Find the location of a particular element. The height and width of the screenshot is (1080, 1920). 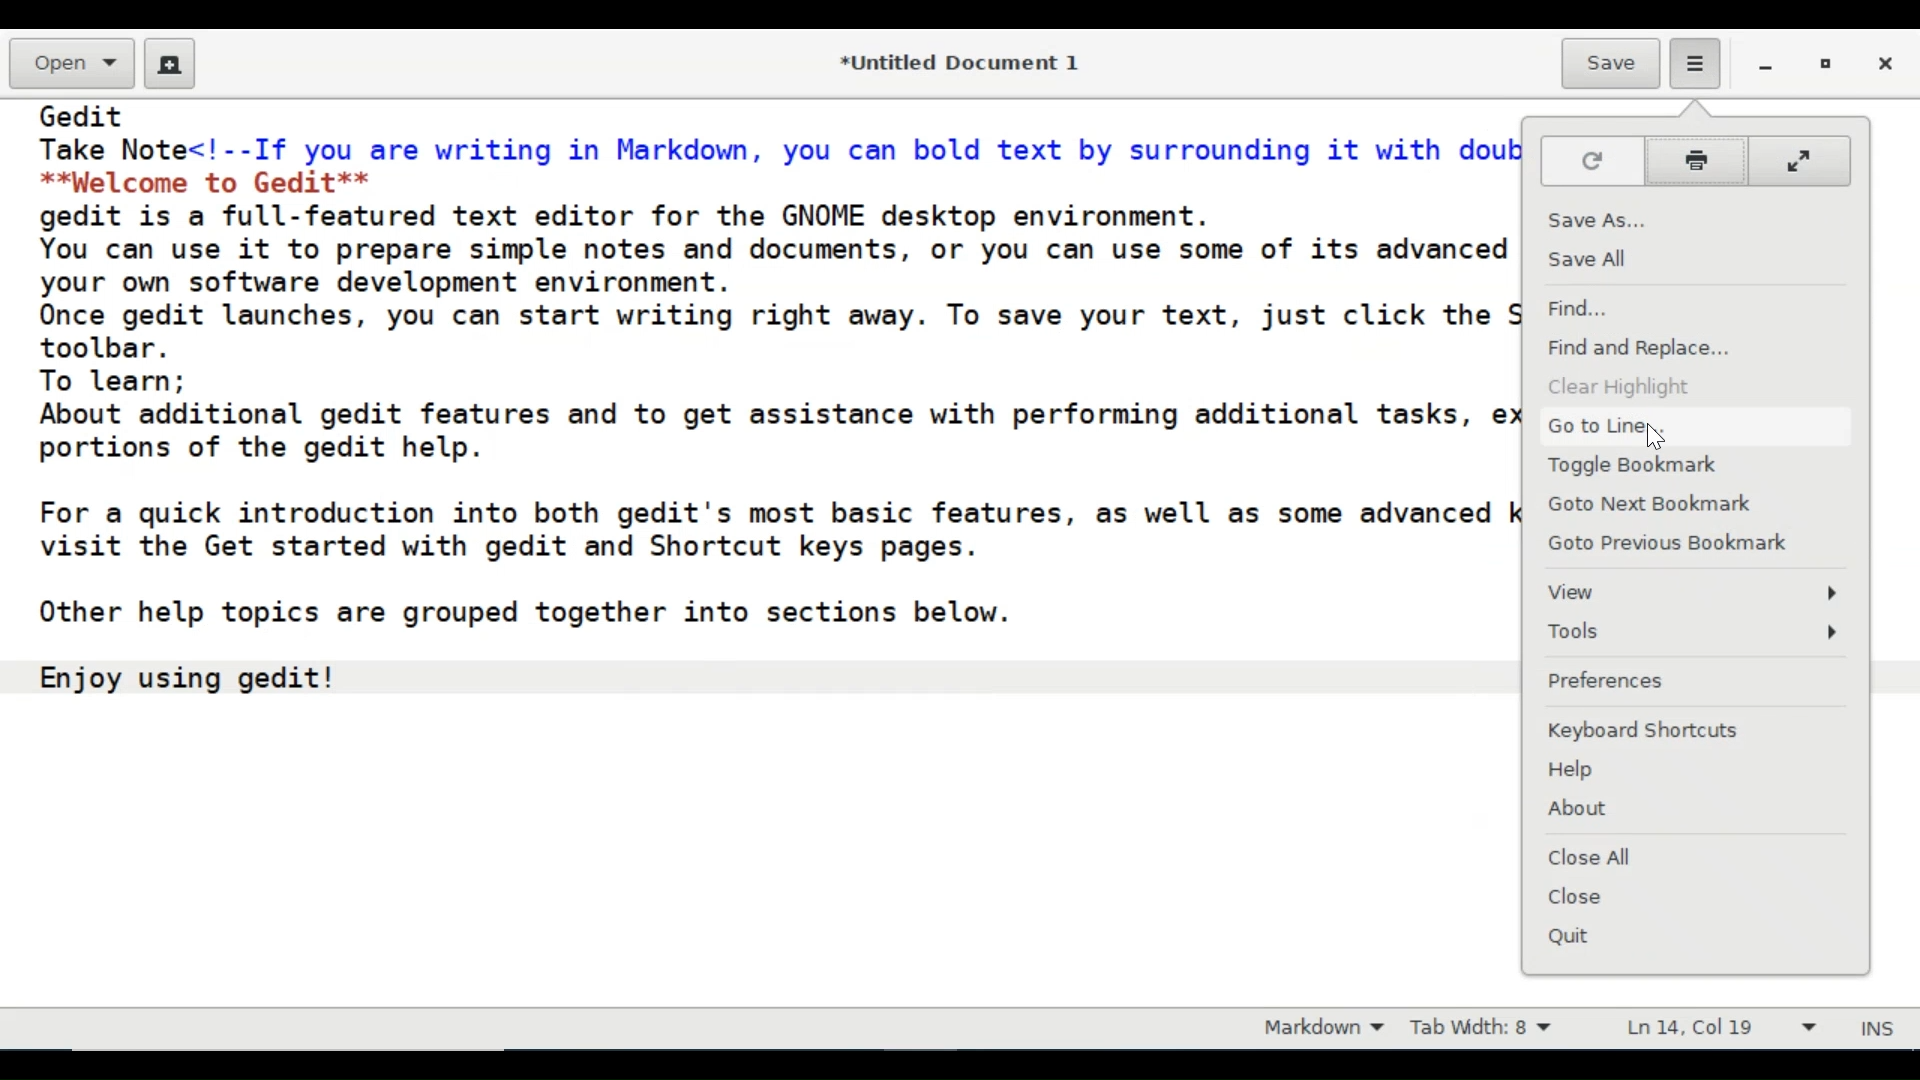

Other help topics are grouped together into sections below. is located at coordinates (524, 613).